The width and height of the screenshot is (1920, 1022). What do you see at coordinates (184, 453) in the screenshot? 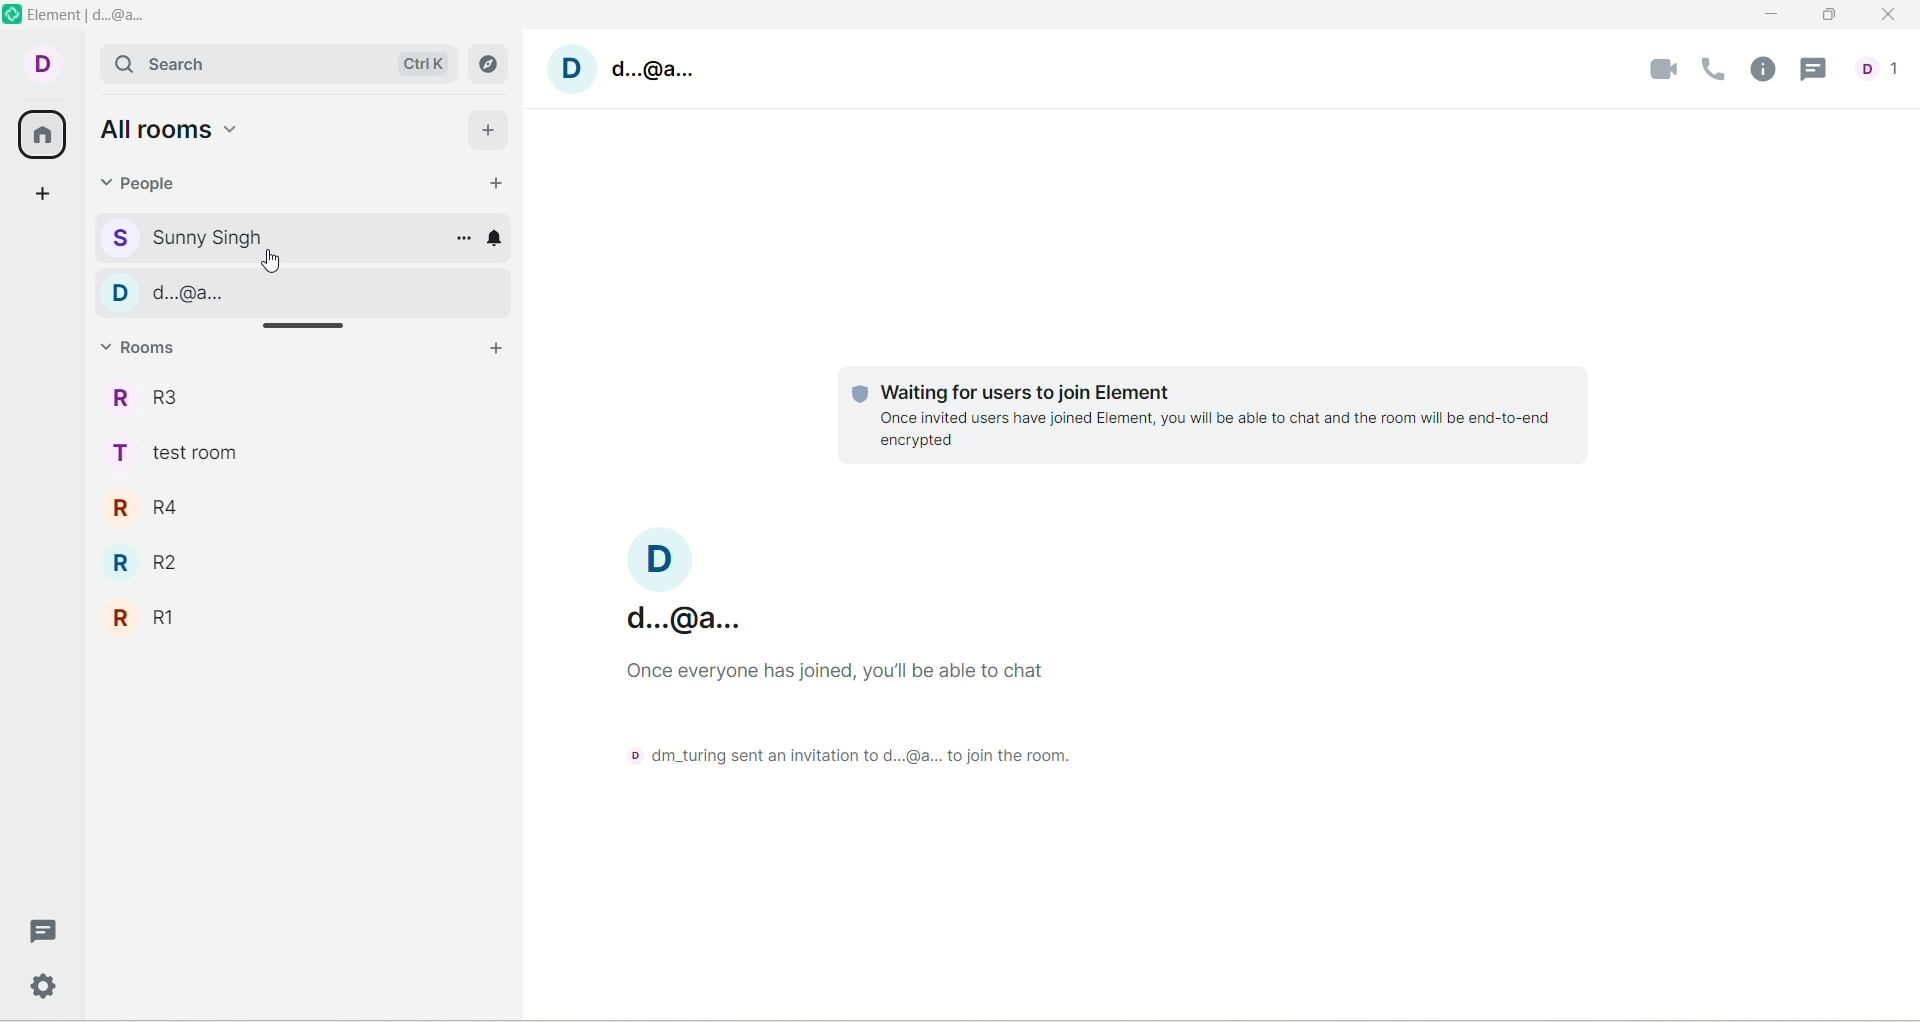
I see `test room` at bounding box center [184, 453].